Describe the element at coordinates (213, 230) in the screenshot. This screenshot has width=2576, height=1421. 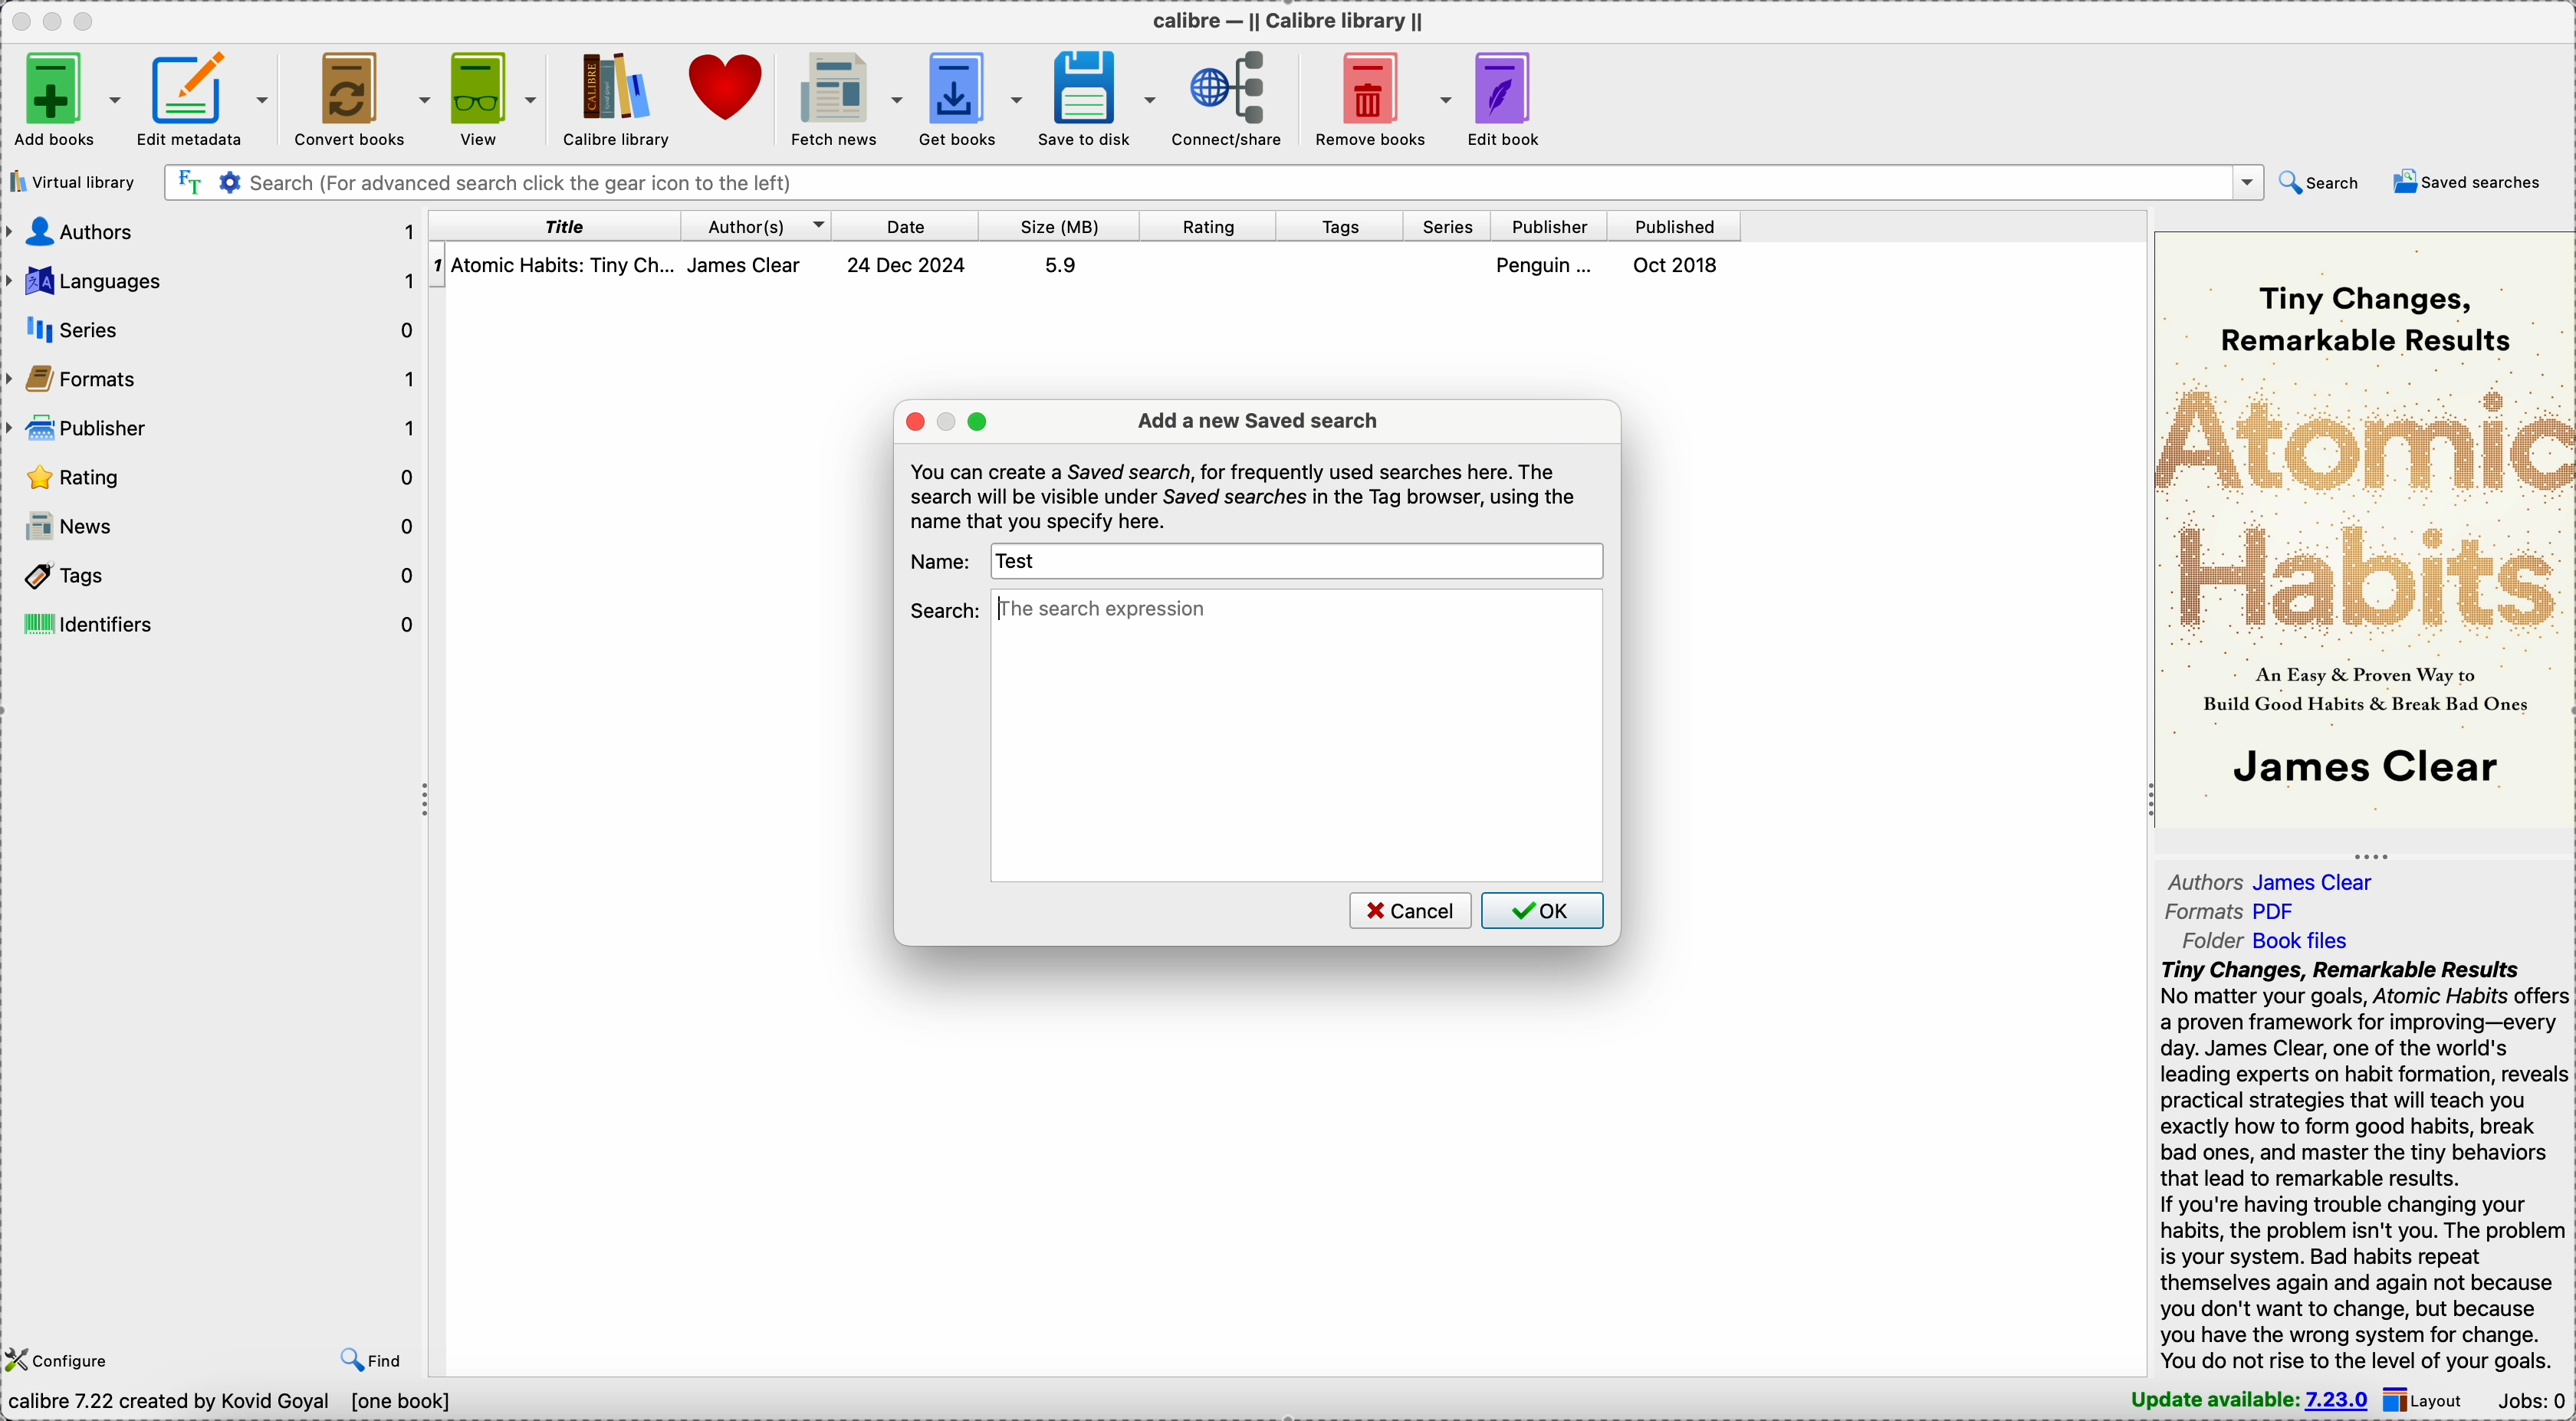
I see `authors` at that location.